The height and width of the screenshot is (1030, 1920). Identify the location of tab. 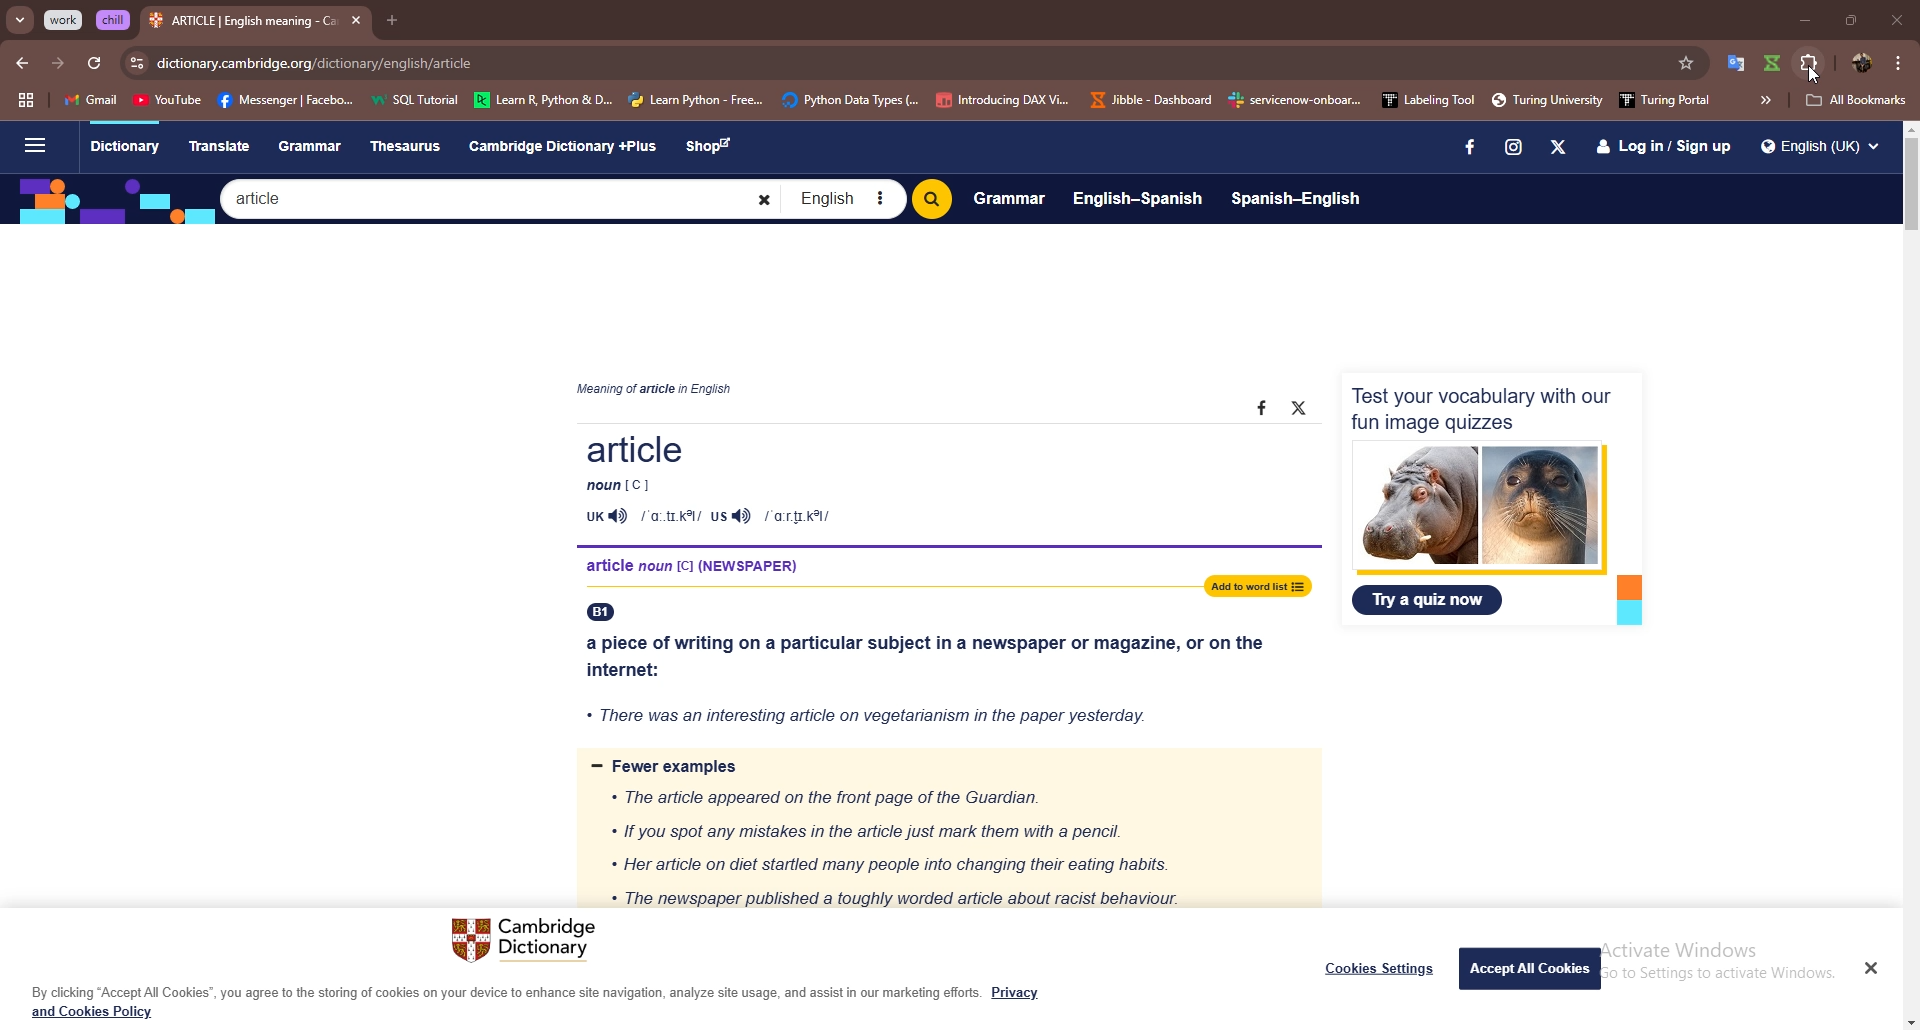
(243, 23).